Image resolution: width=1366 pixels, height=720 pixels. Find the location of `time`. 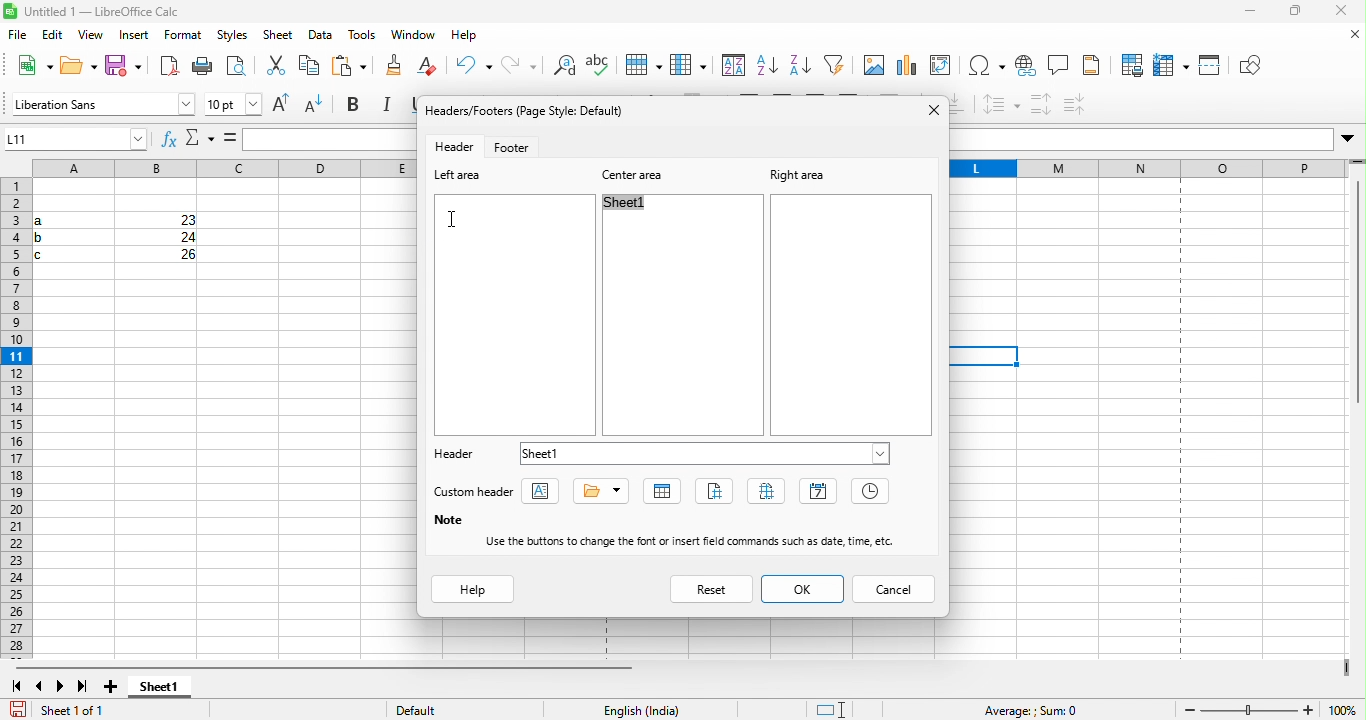

time is located at coordinates (870, 491).